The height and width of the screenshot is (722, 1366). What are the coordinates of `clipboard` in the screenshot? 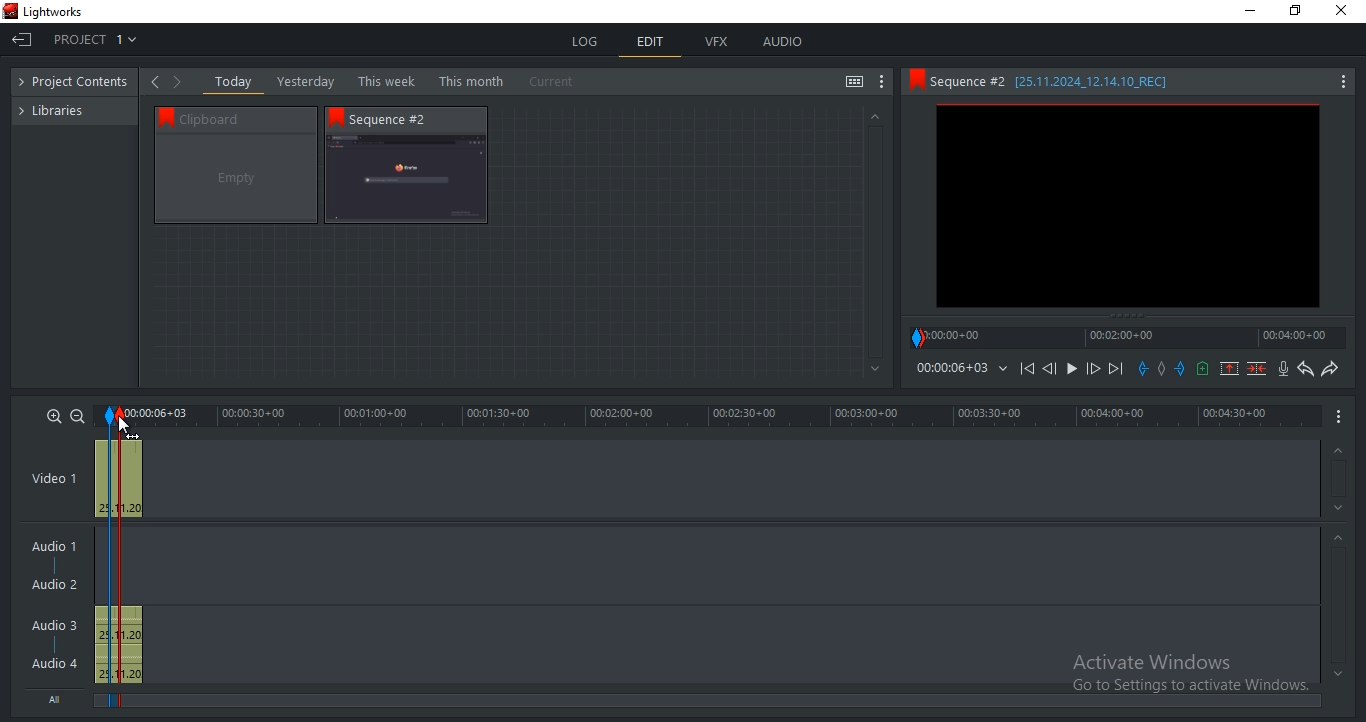 It's located at (236, 179).